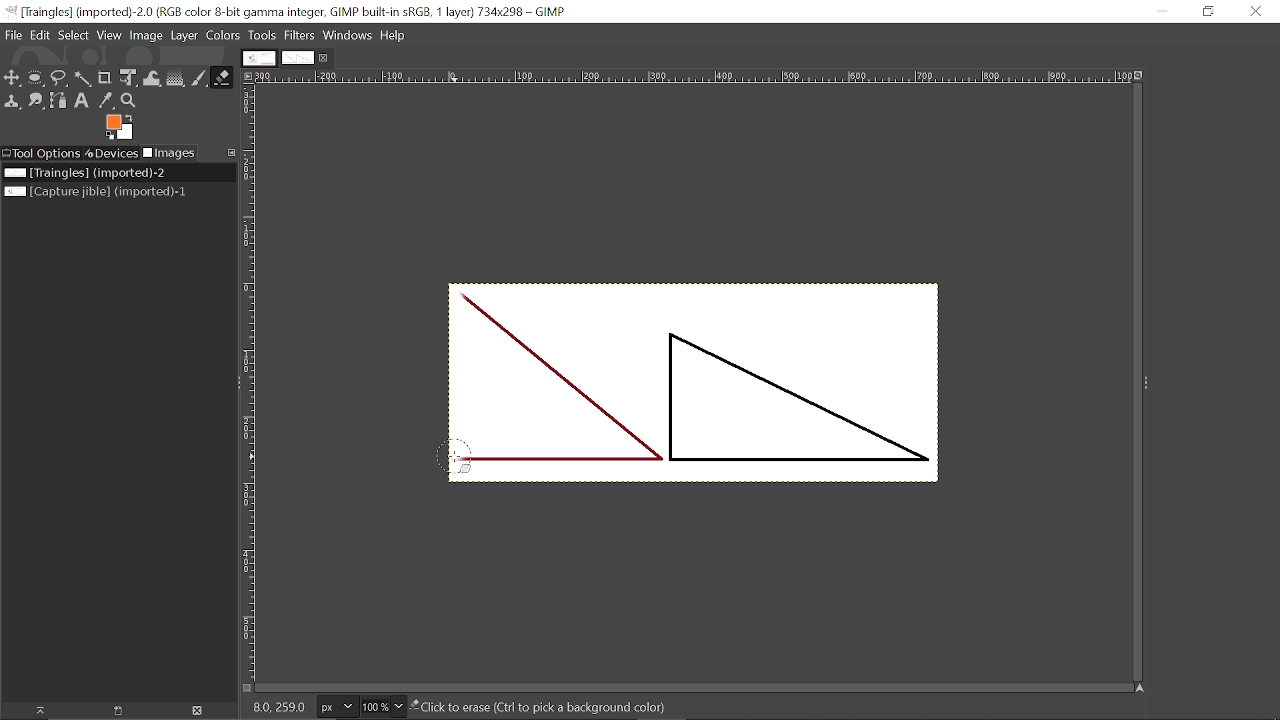  I want to click on Quck toggle mask on/off, so click(245, 690).